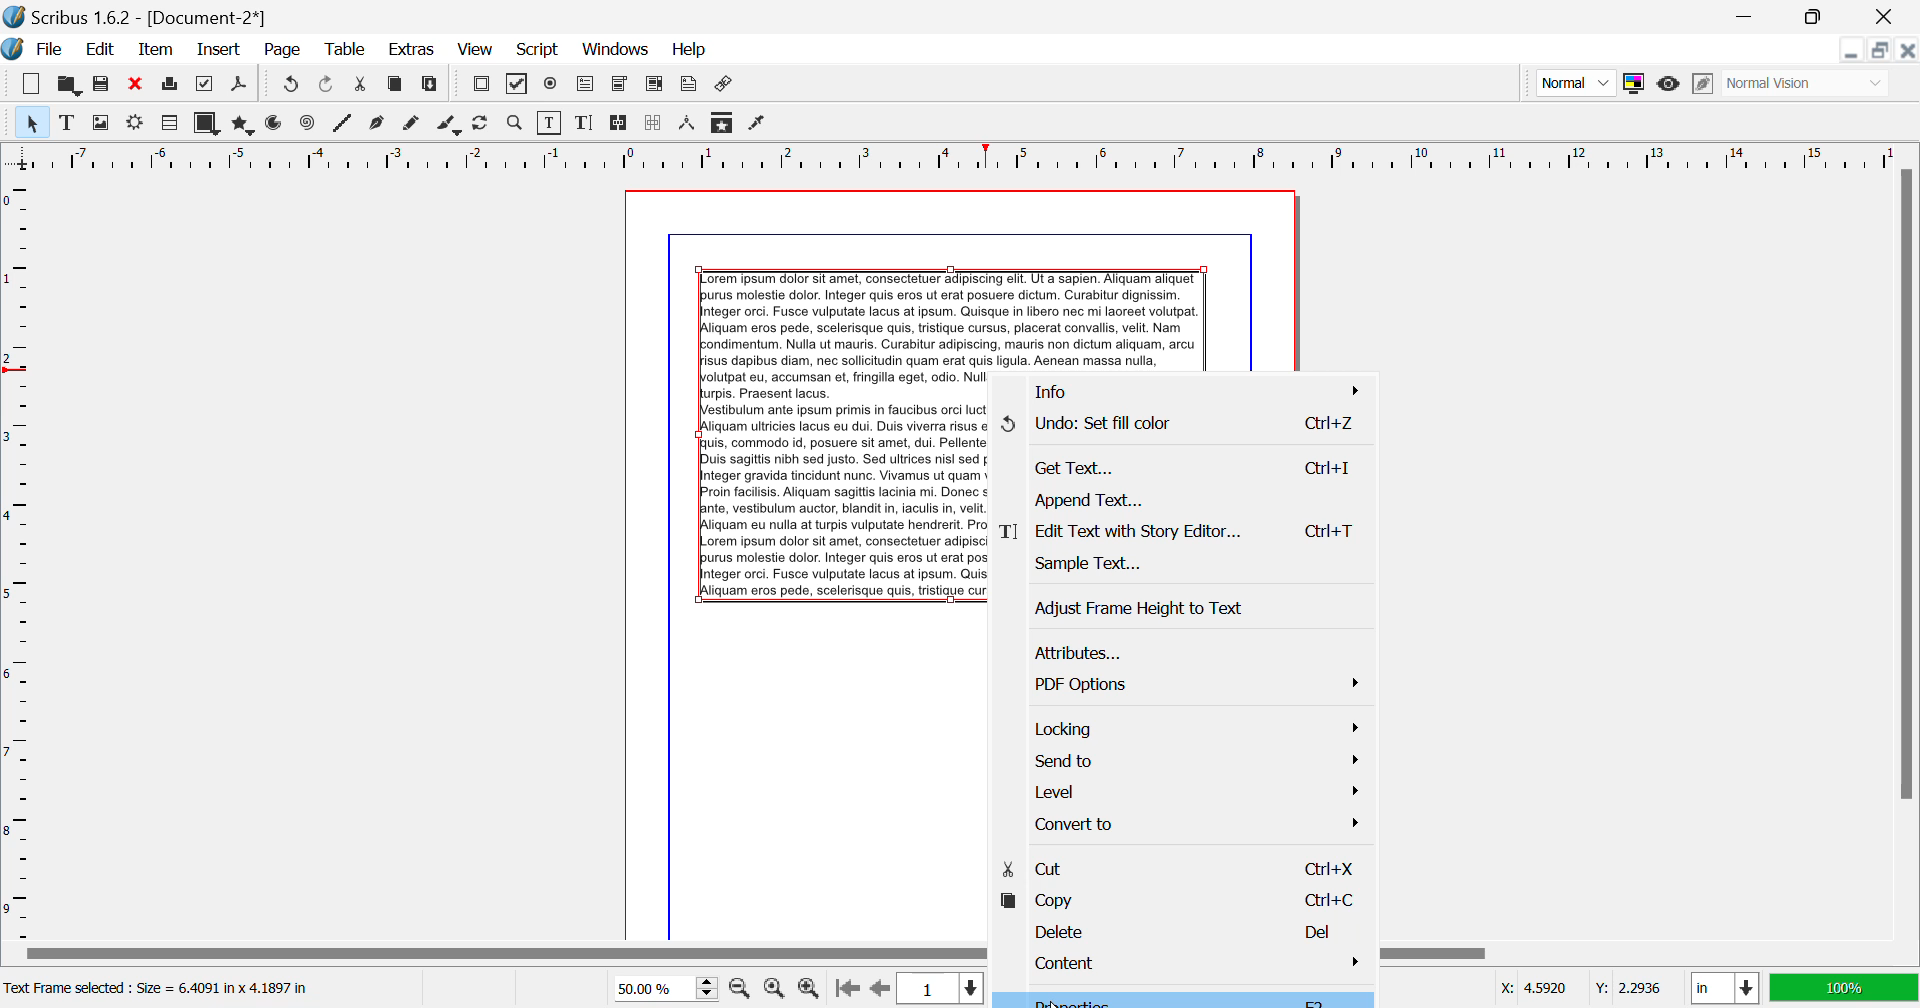 The width and height of the screenshot is (1920, 1008). Describe the element at coordinates (485, 125) in the screenshot. I see `Page Rotation` at that location.